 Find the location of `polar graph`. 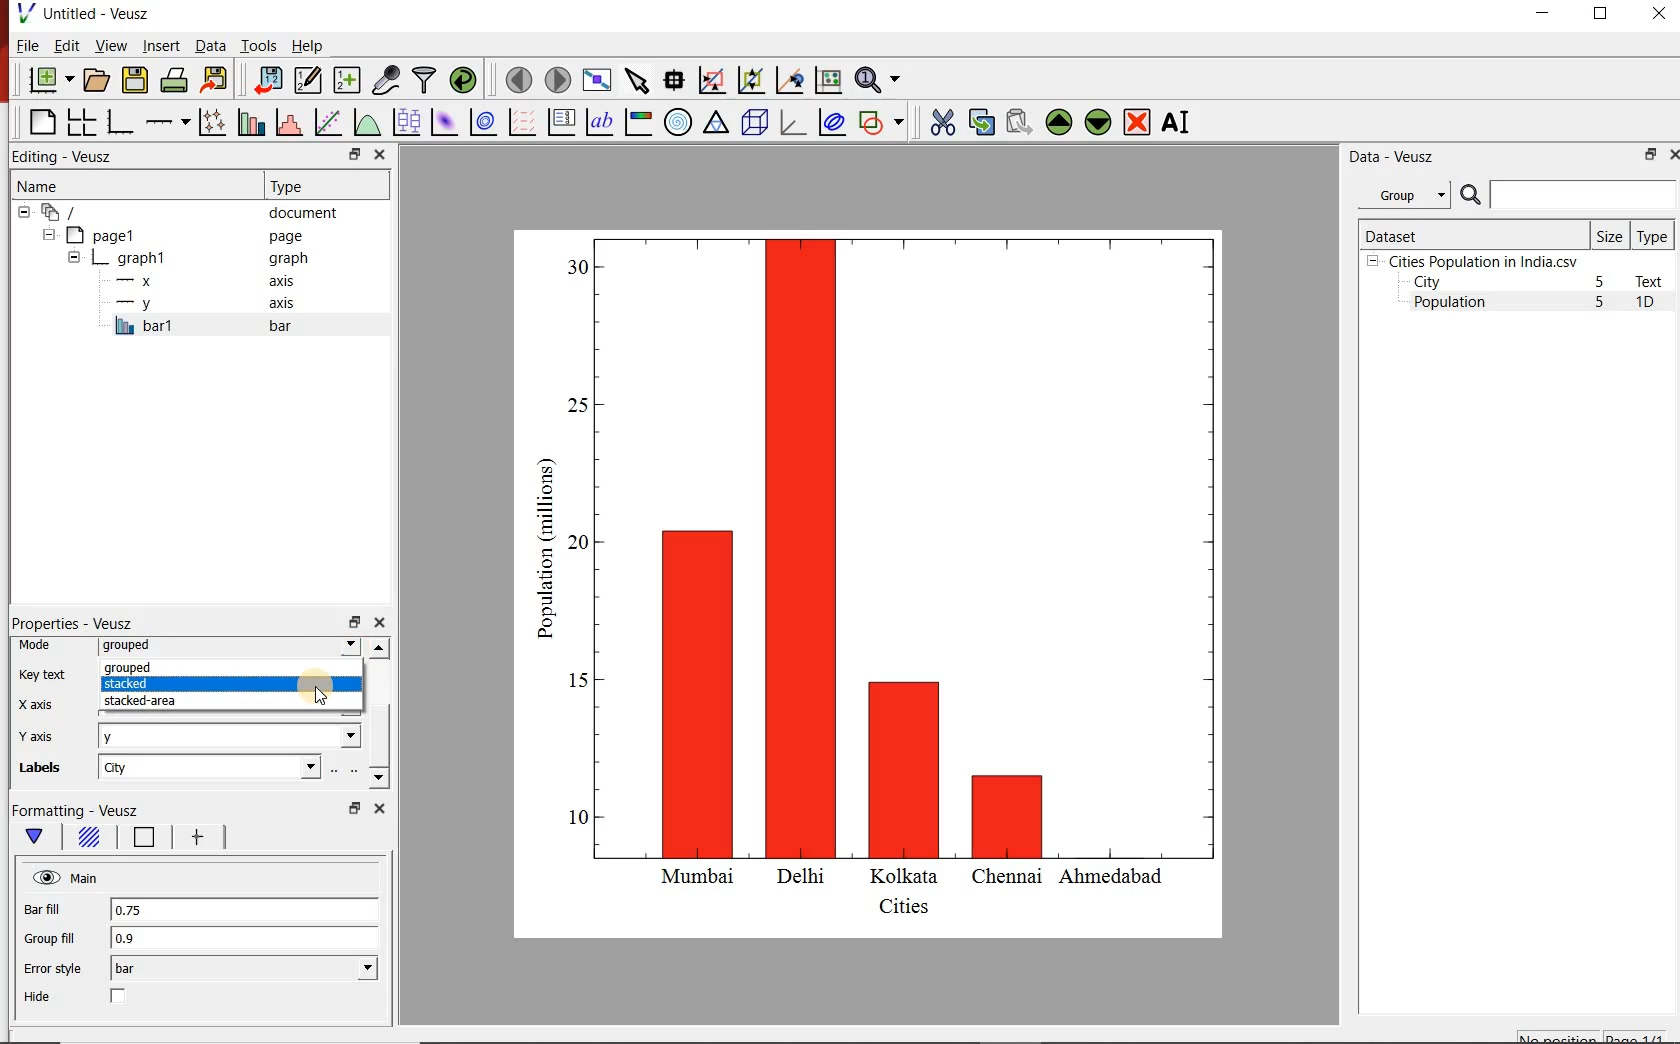

polar graph is located at coordinates (678, 121).